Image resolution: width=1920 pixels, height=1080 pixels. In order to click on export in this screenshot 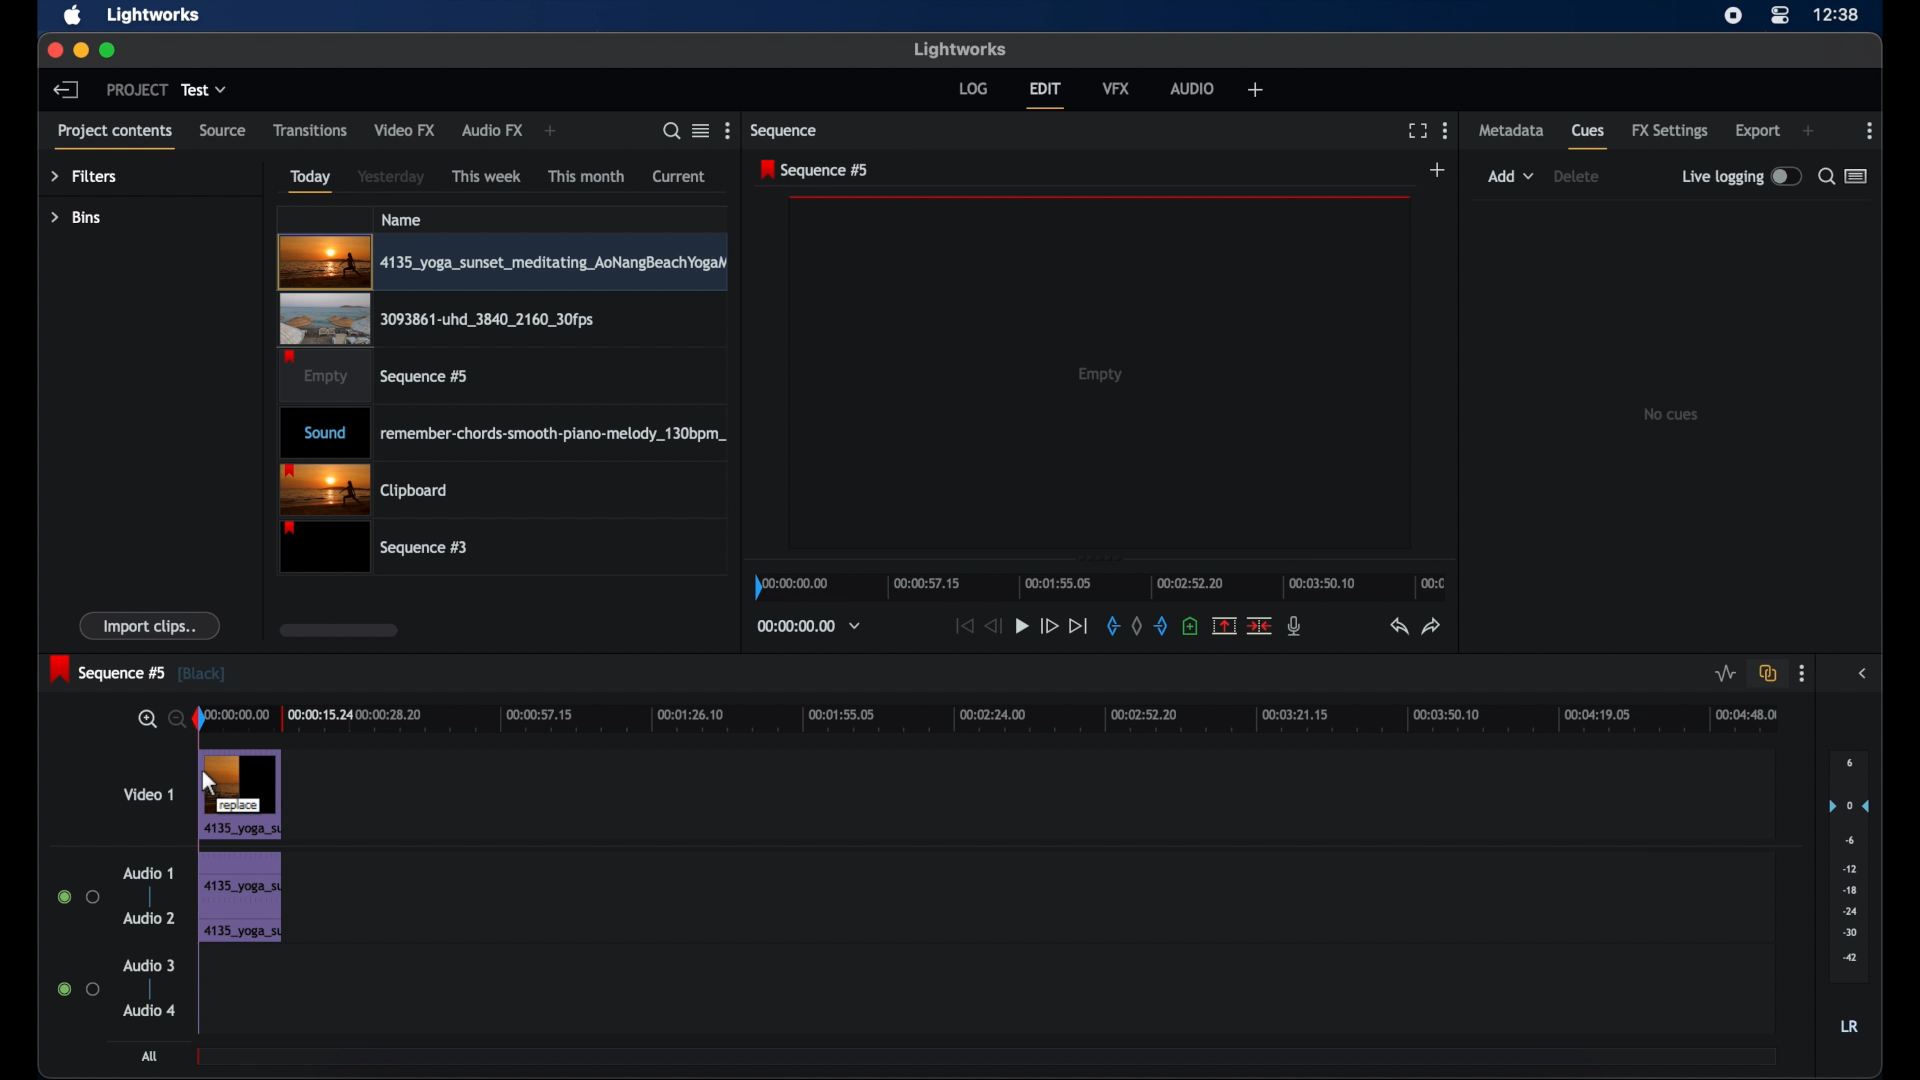, I will do `click(1759, 131)`.